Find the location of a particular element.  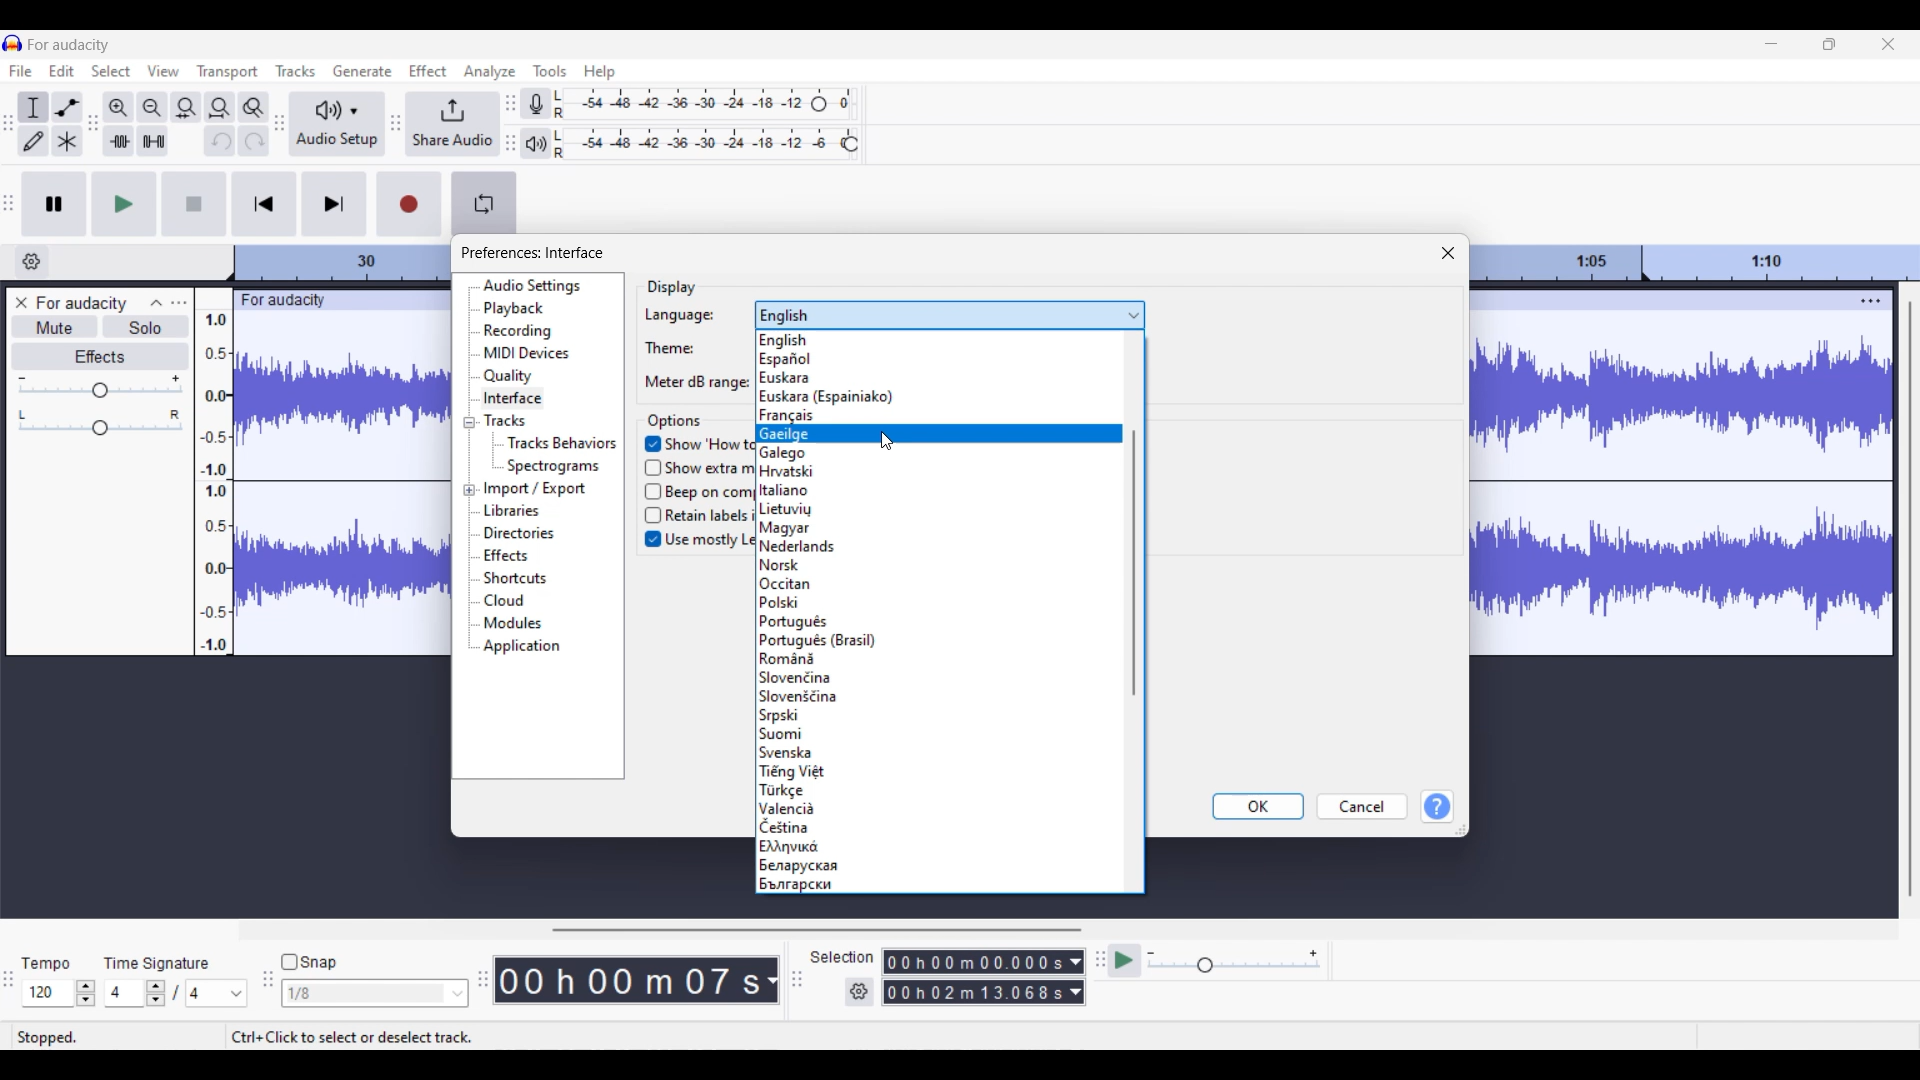

Hrvatski is located at coordinates (787, 469).